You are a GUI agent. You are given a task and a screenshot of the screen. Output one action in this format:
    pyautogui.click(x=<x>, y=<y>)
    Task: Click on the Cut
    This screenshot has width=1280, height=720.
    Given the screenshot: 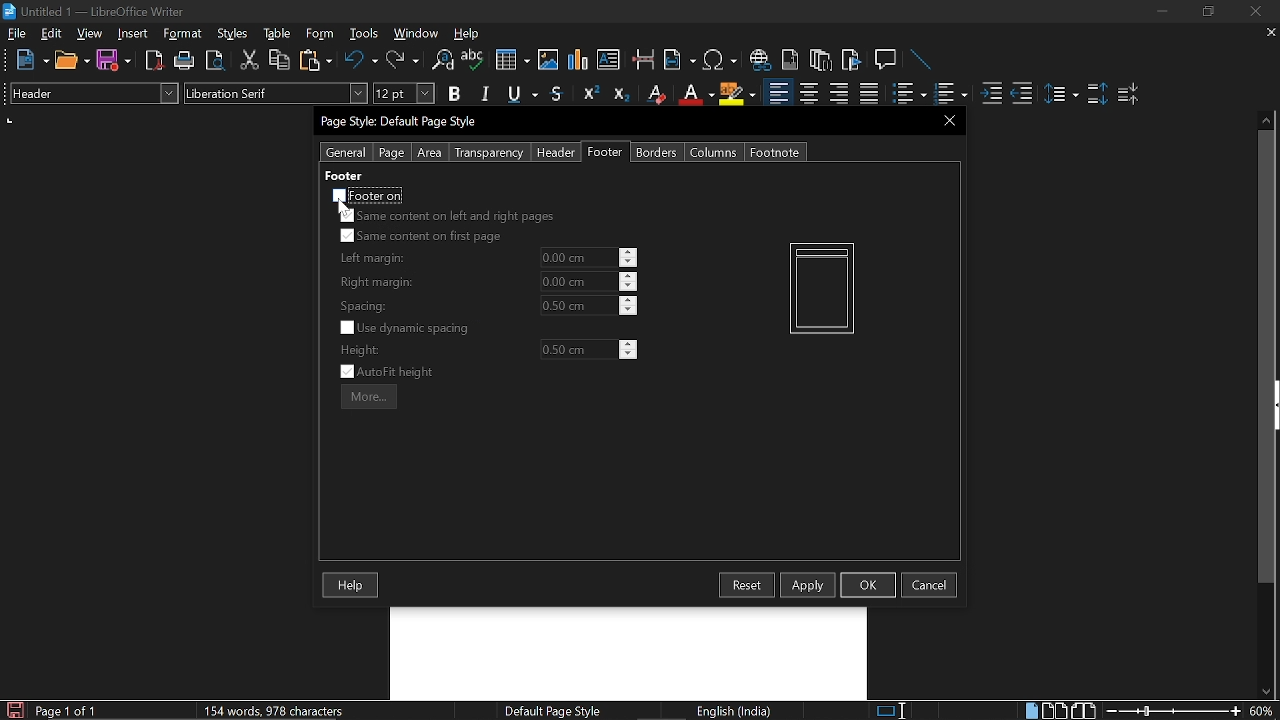 What is the action you would take?
    pyautogui.click(x=250, y=60)
    